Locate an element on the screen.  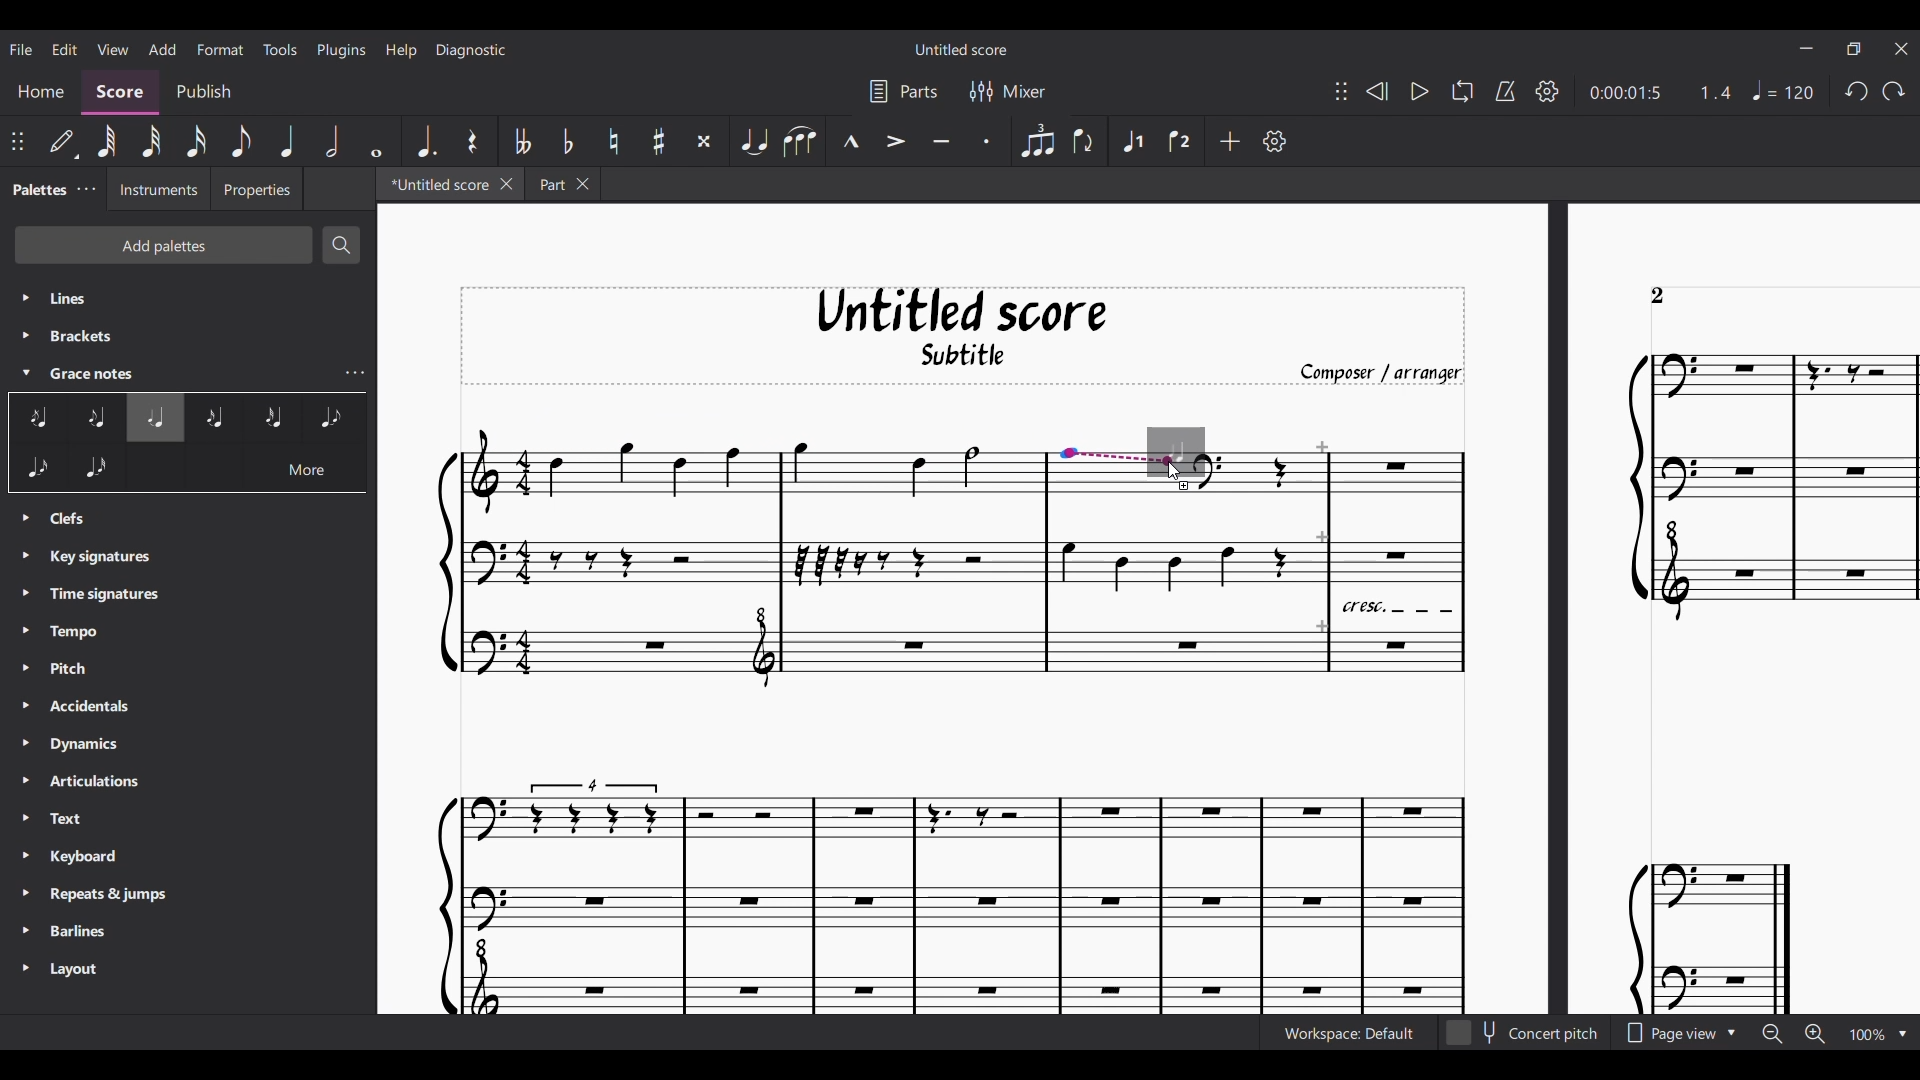
Playback settings is located at coordinates (1547, 91).